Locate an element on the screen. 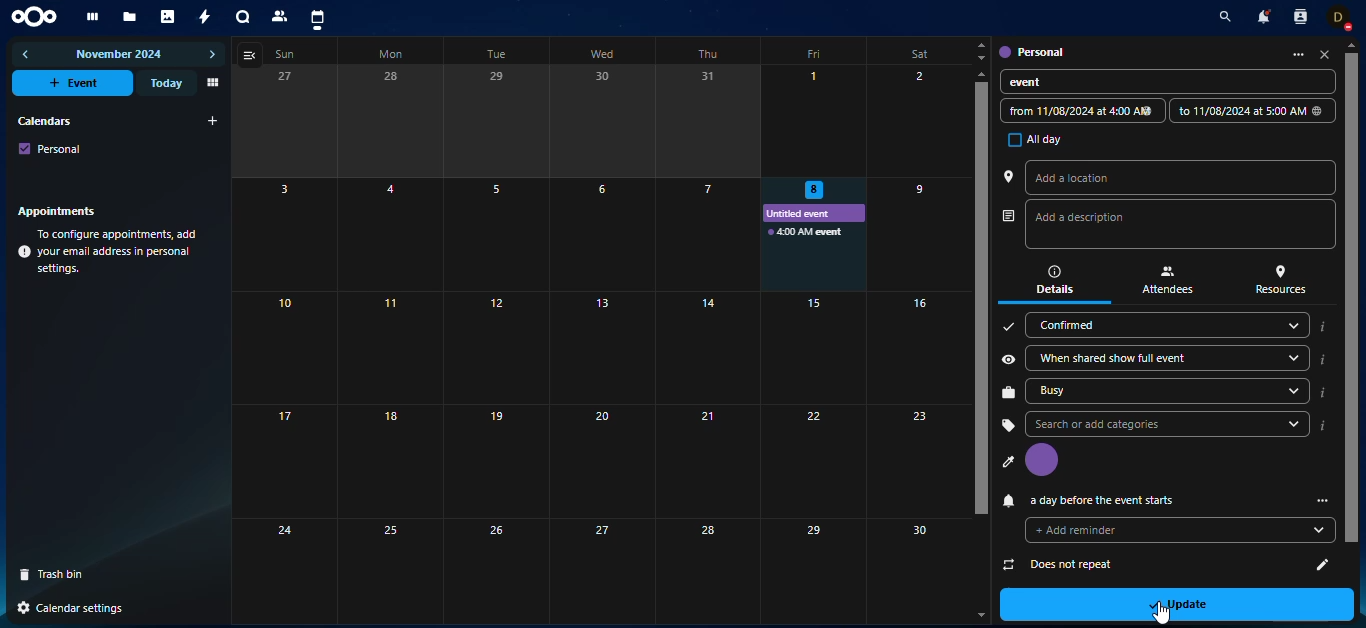 The image size is (1366, 628). share is located at coordinates (1009, 358).